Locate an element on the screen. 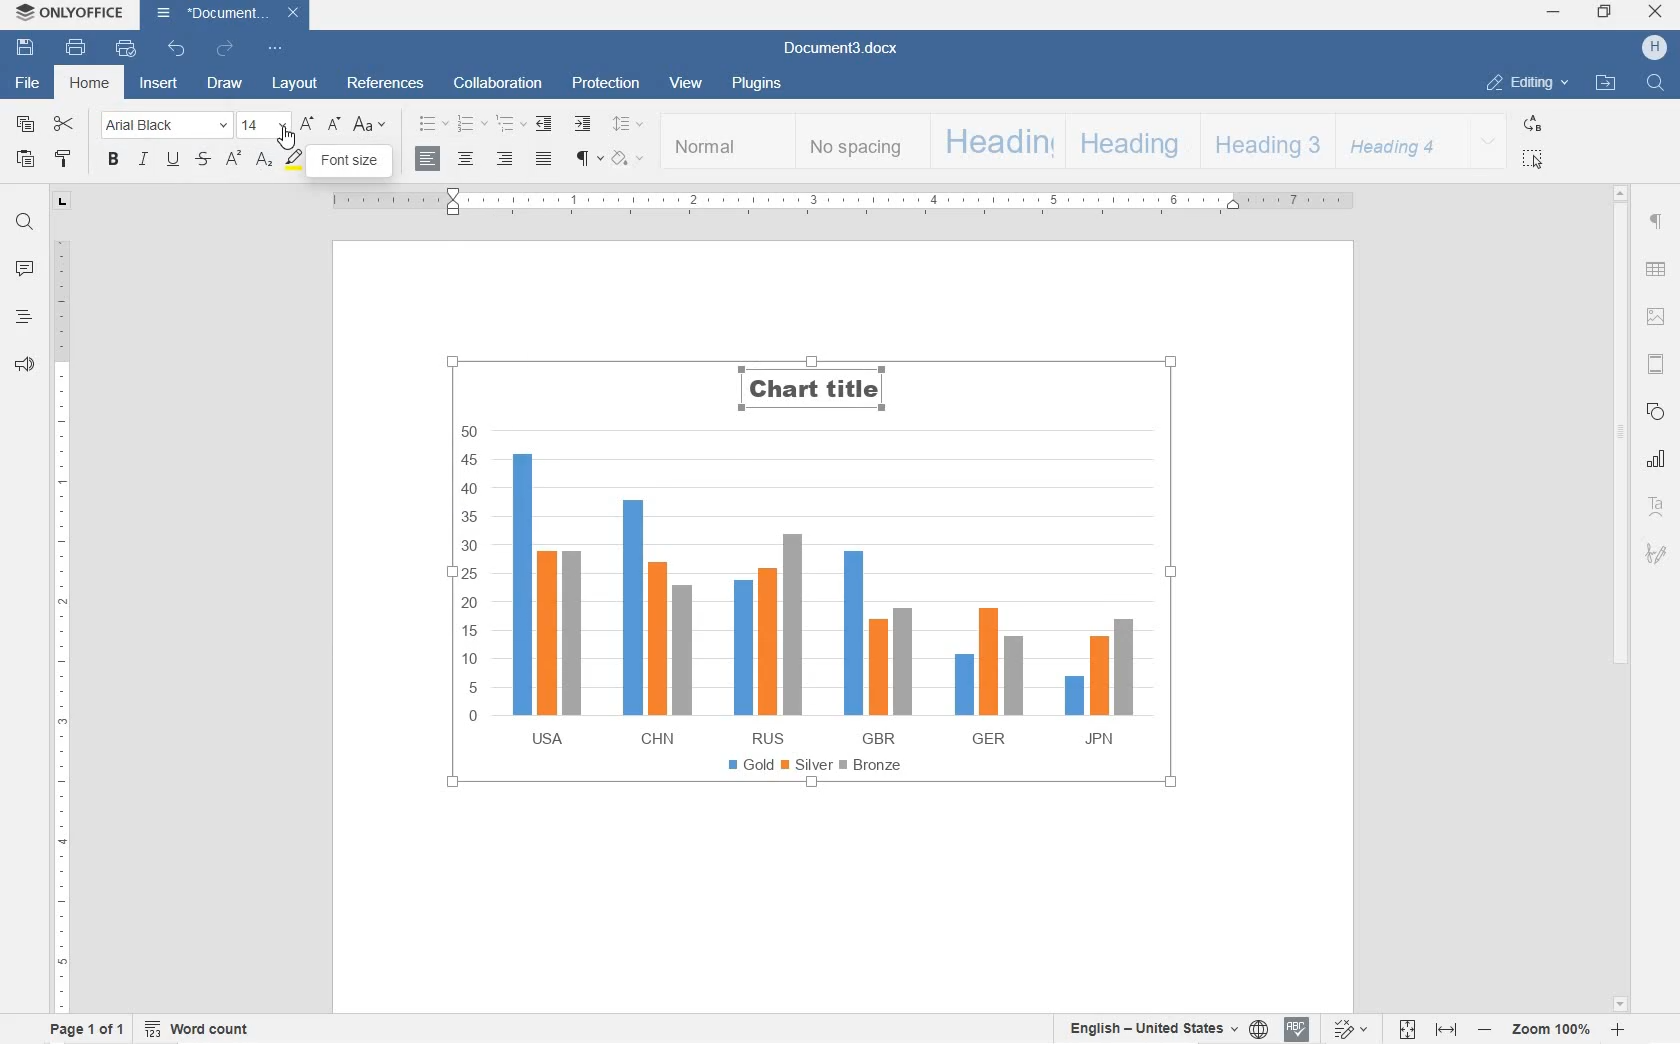  NORMAL is located at coordinates (727, 141).